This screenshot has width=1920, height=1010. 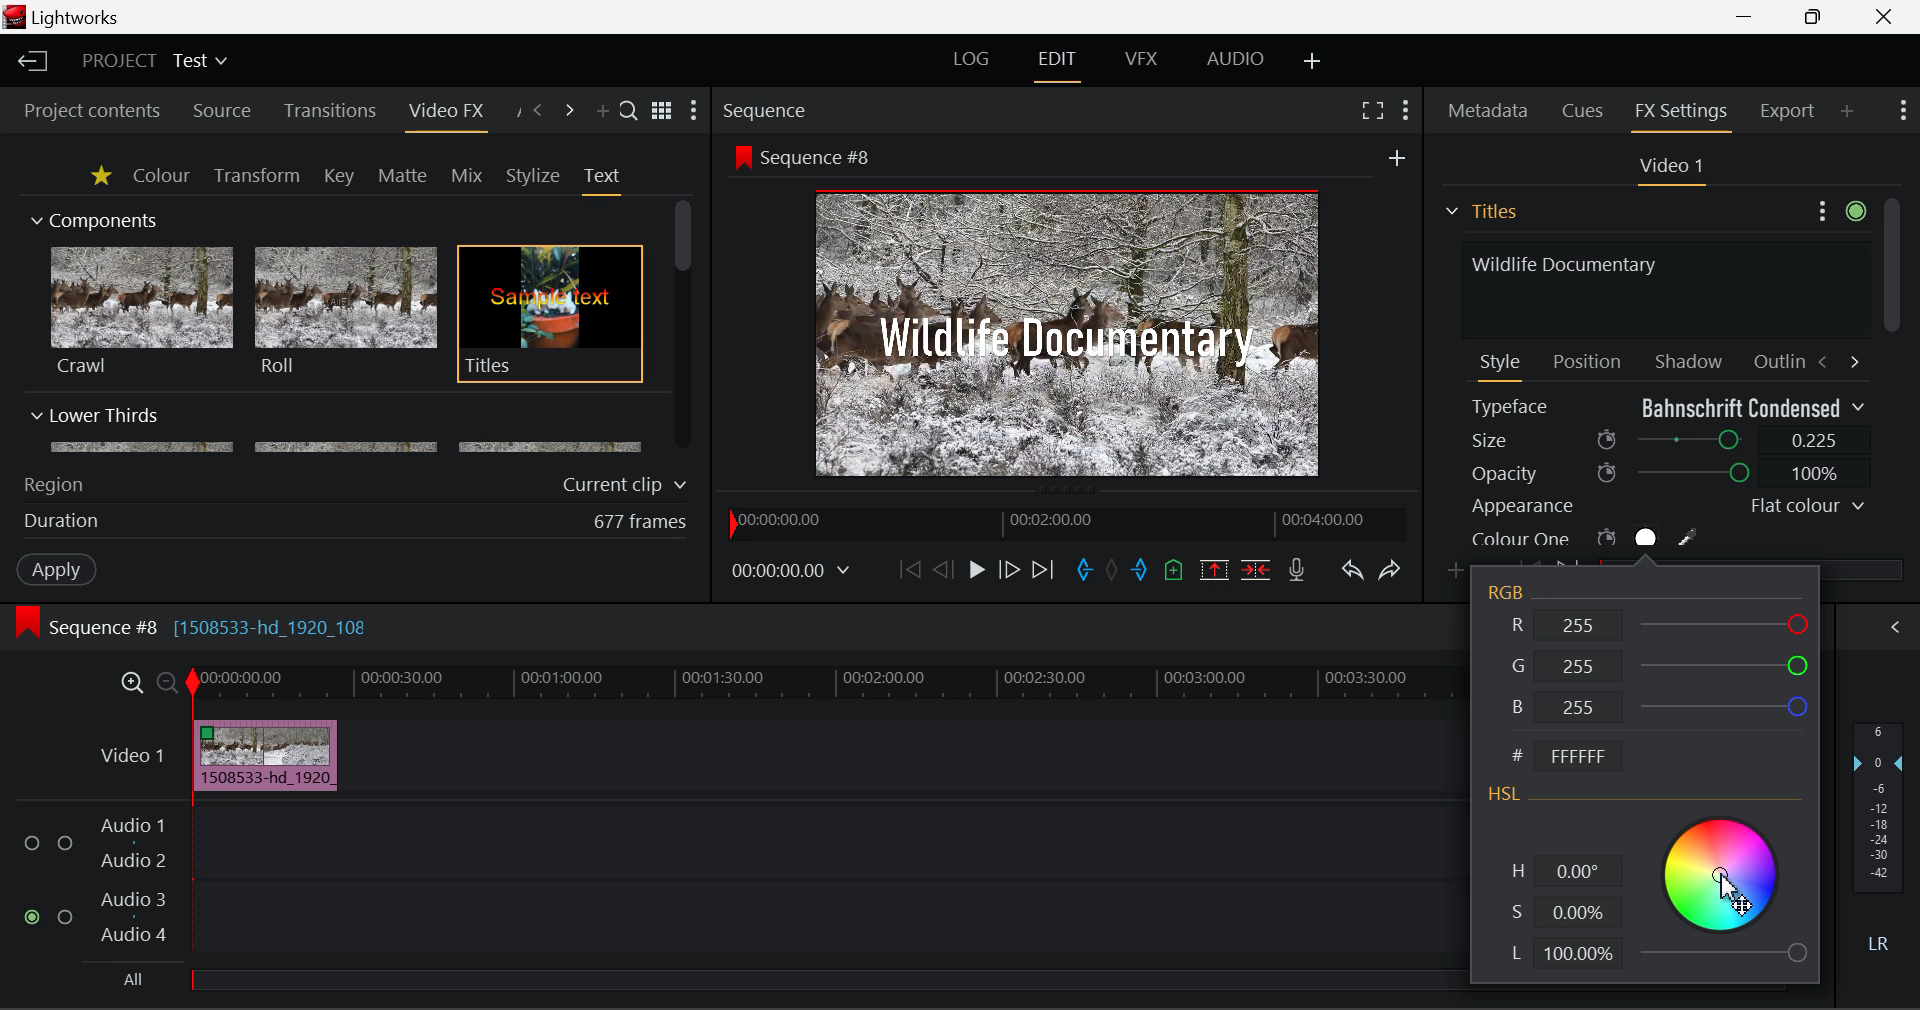 What do you see at coordinates (684, 327) in the screenshot?
I see `Scroll Bar` at bounding box center [684, 327].